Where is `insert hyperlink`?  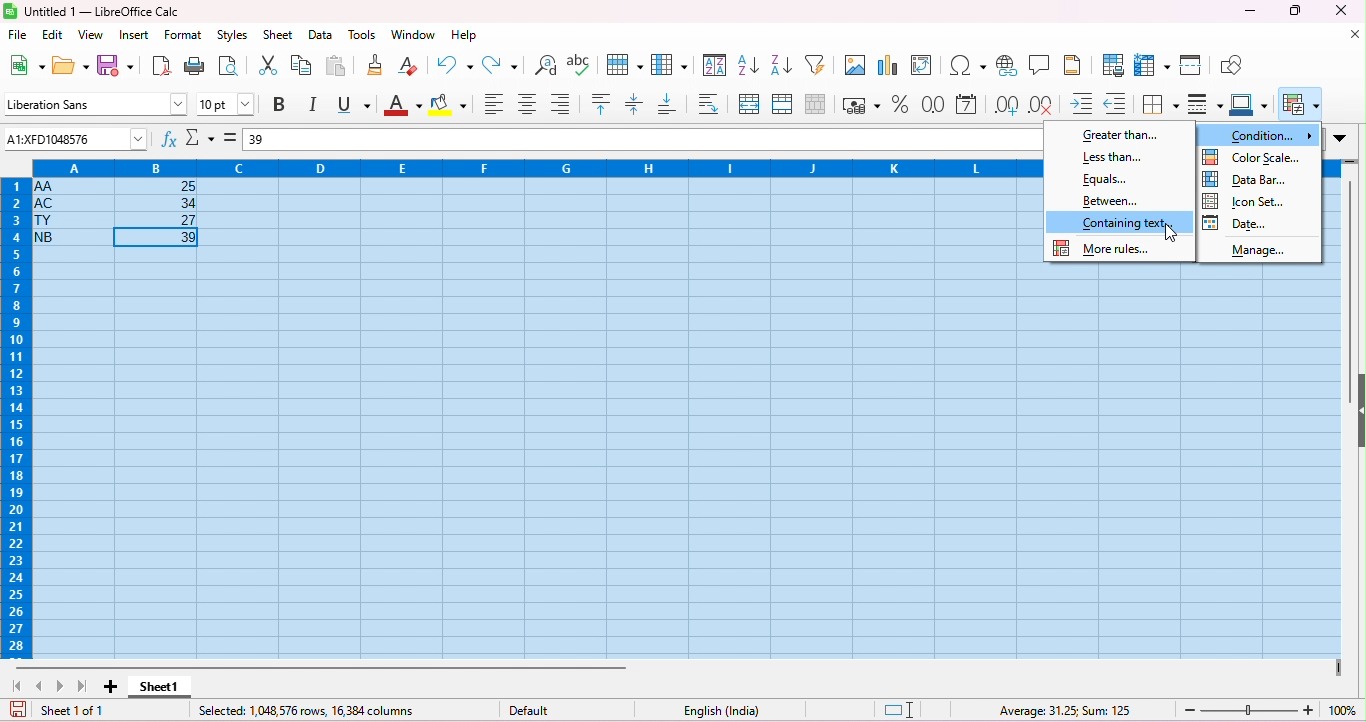
insert hyperlink is located at coordinates (1007, 65).